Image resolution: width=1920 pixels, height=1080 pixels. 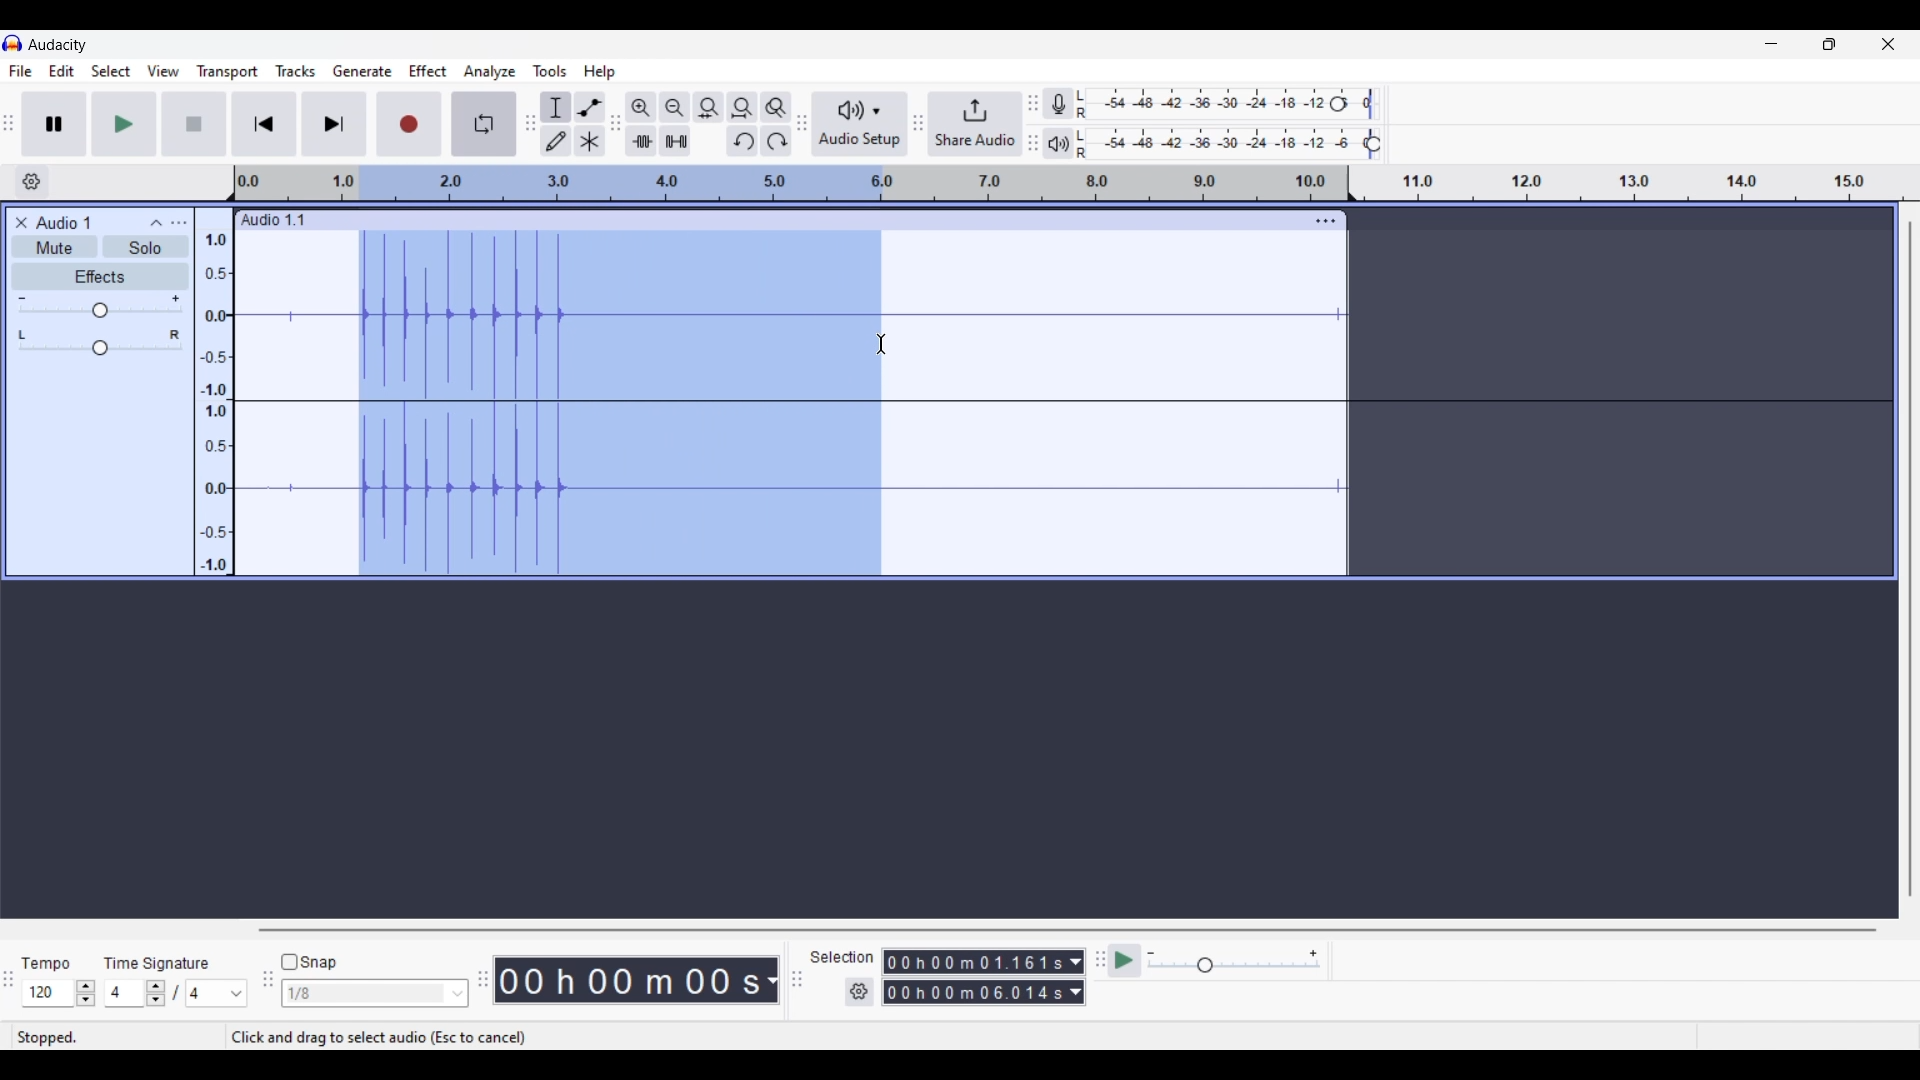 I want to click on Scale to measure audio pitch, so click(x=214, y=391).